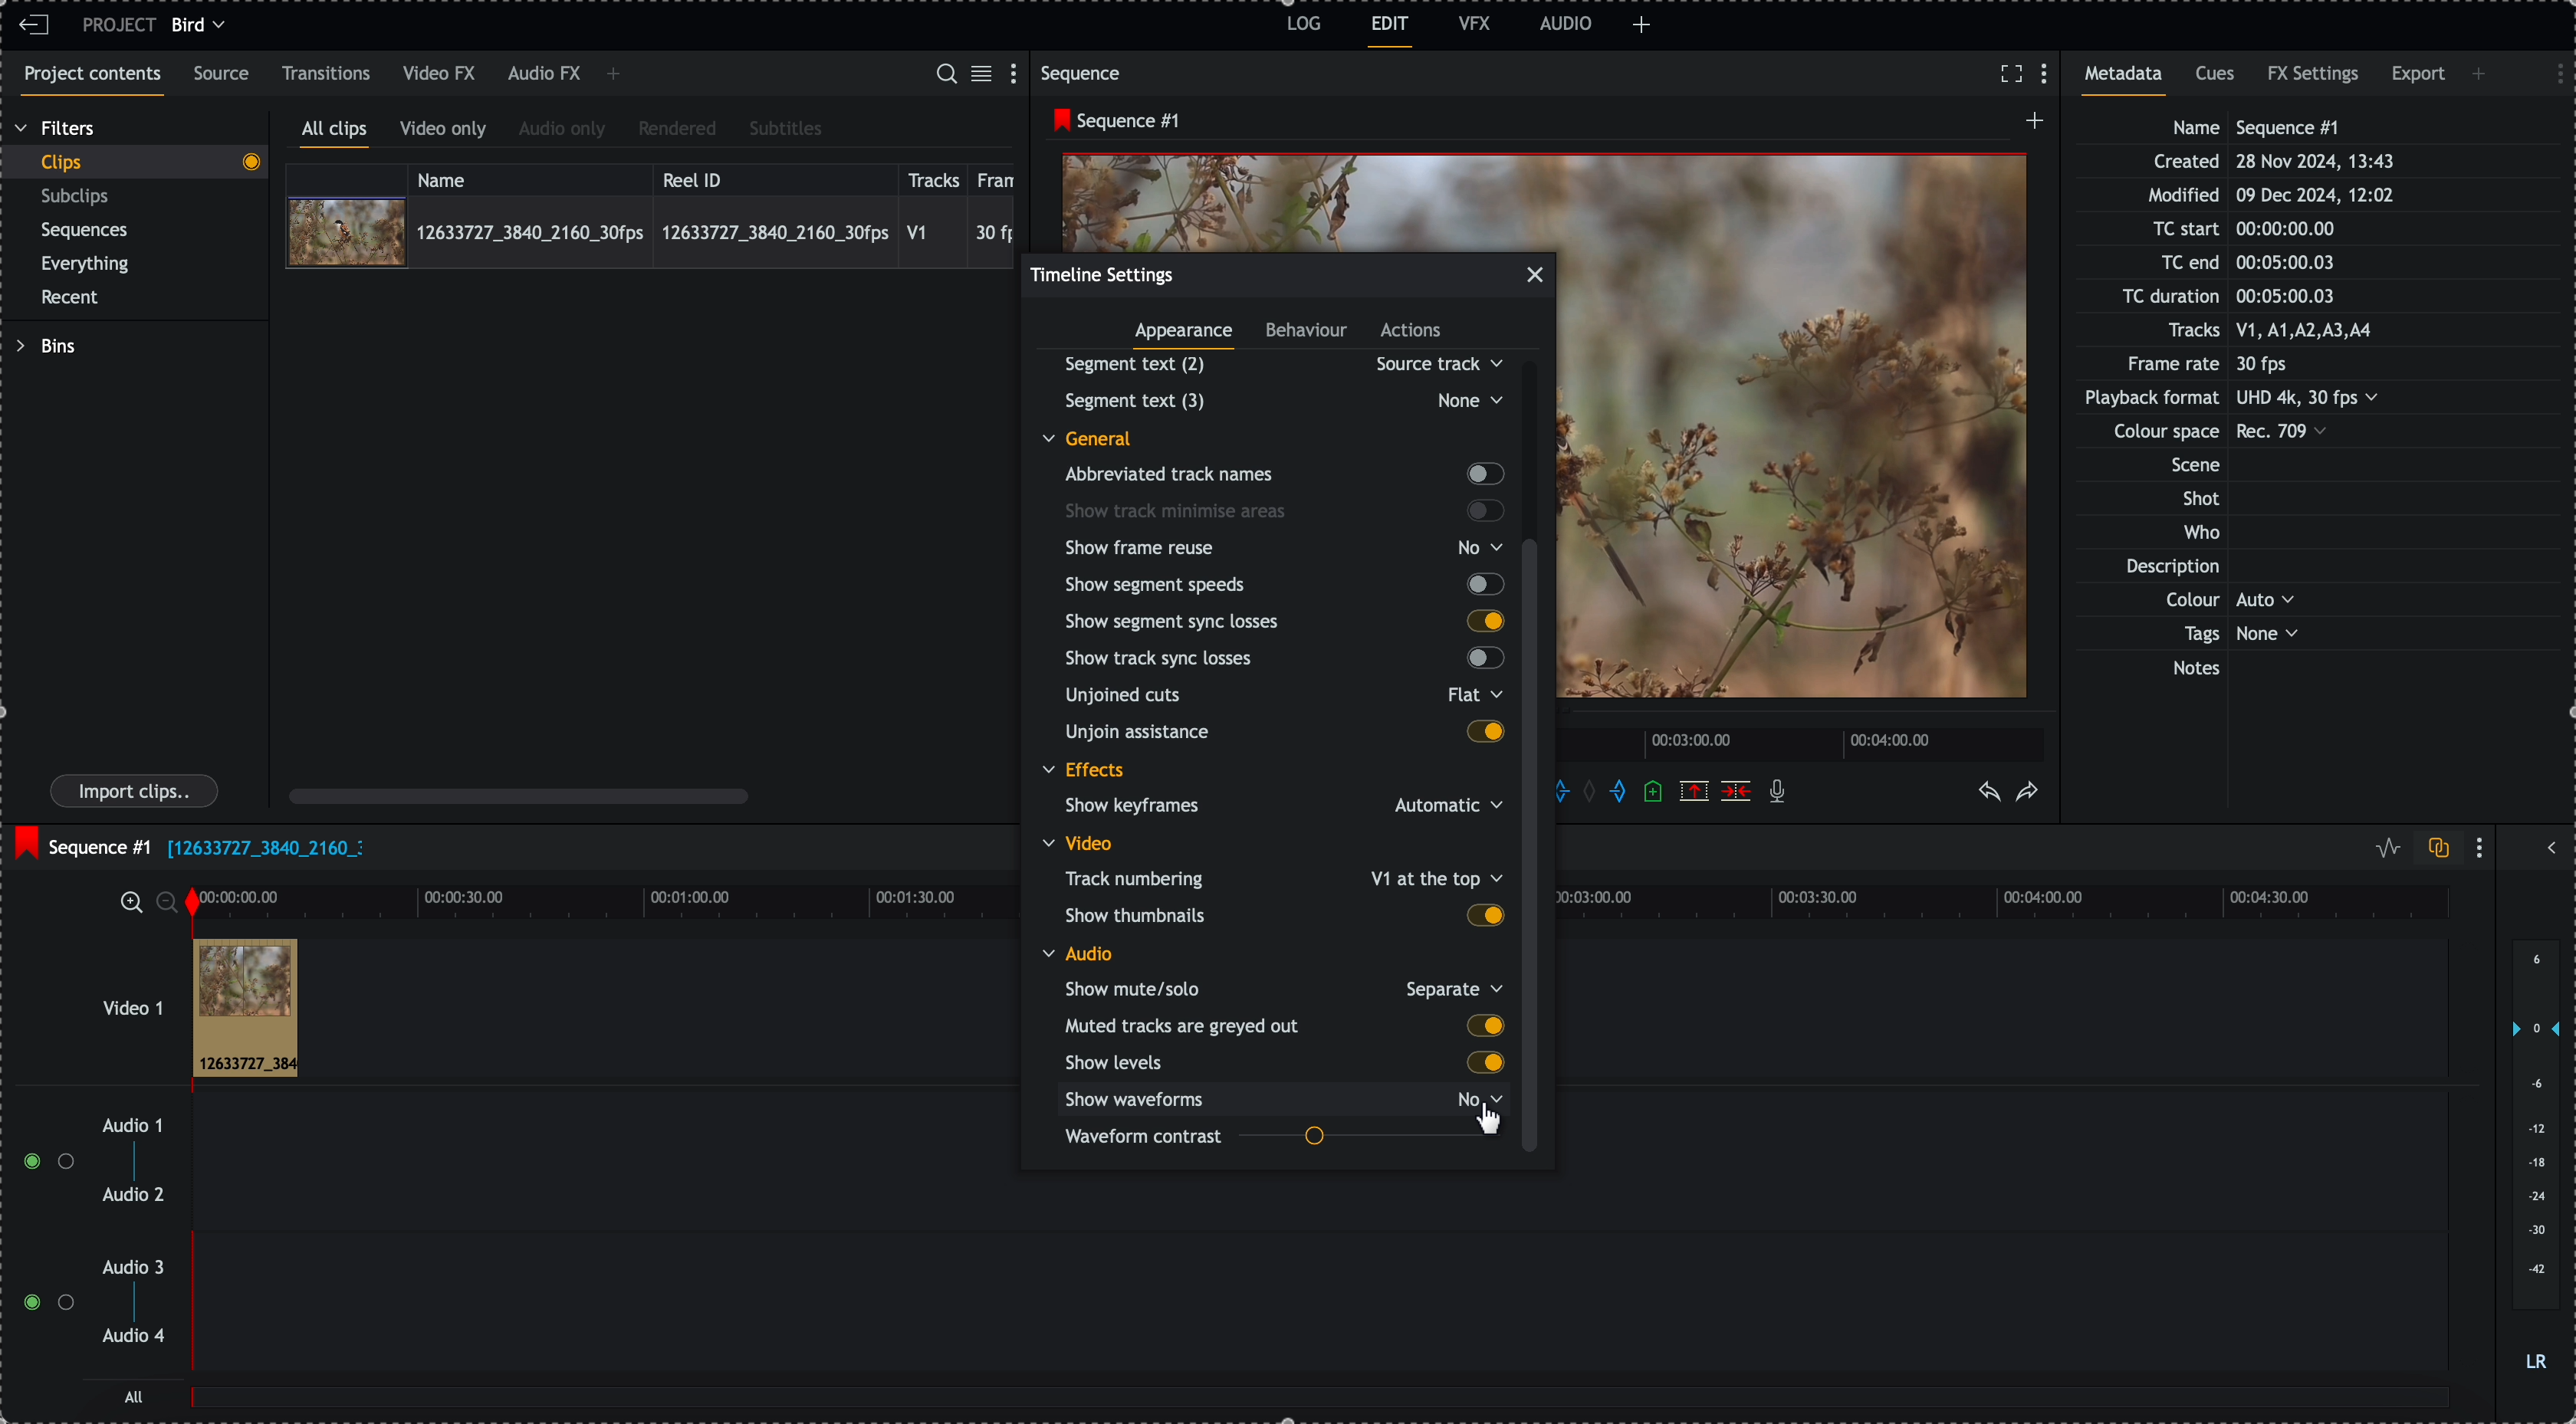 This screenshot has height=1424, width=2576. What do you see at coordinates (1086, 772) in the screenshot?
I see `effects` at bounding box center [1086, 772].